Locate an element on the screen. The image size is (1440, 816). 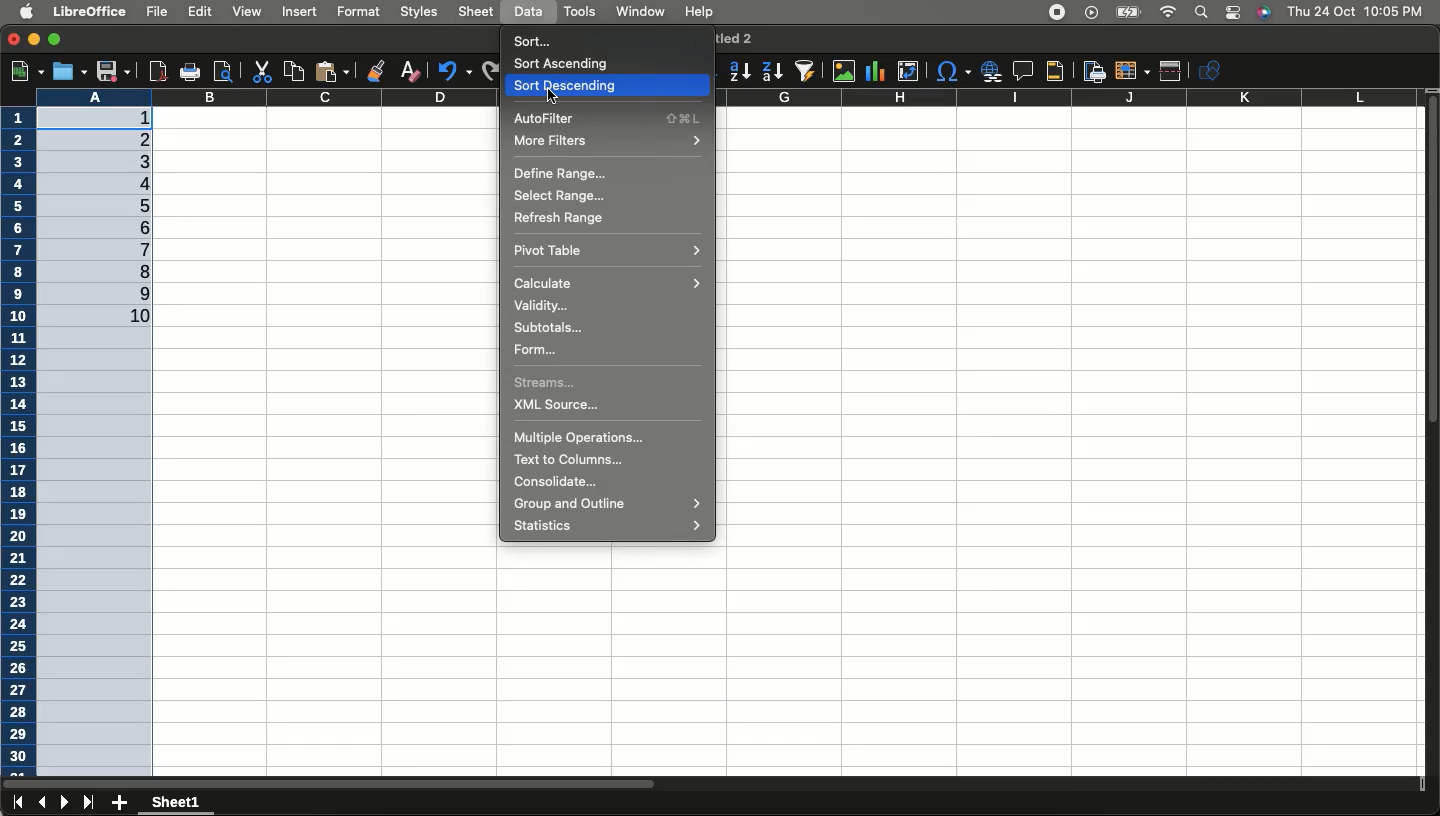
Headers and footers is located at coordinates (1054, 72).